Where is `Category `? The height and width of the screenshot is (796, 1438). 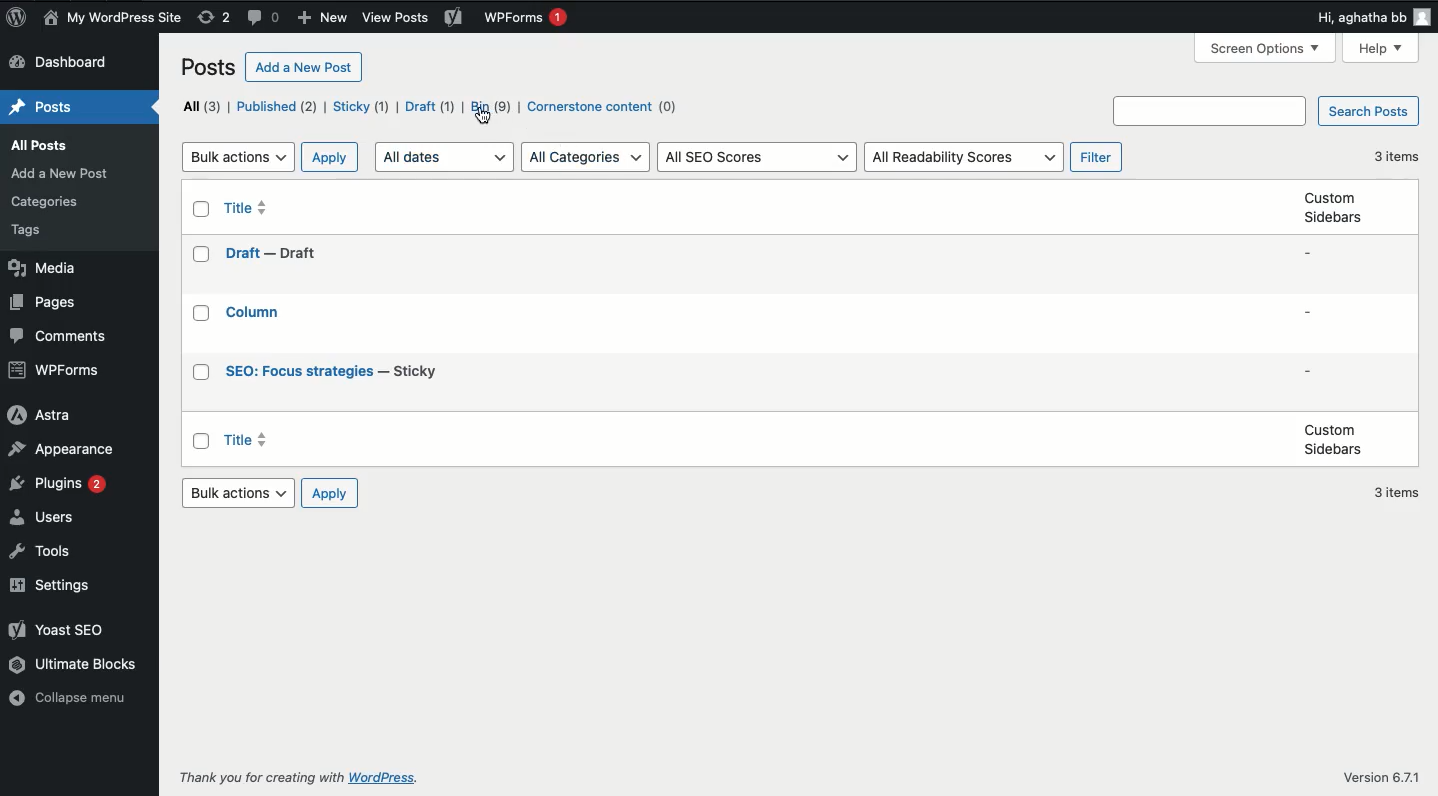
Category  is located at coordinates (46, 202).